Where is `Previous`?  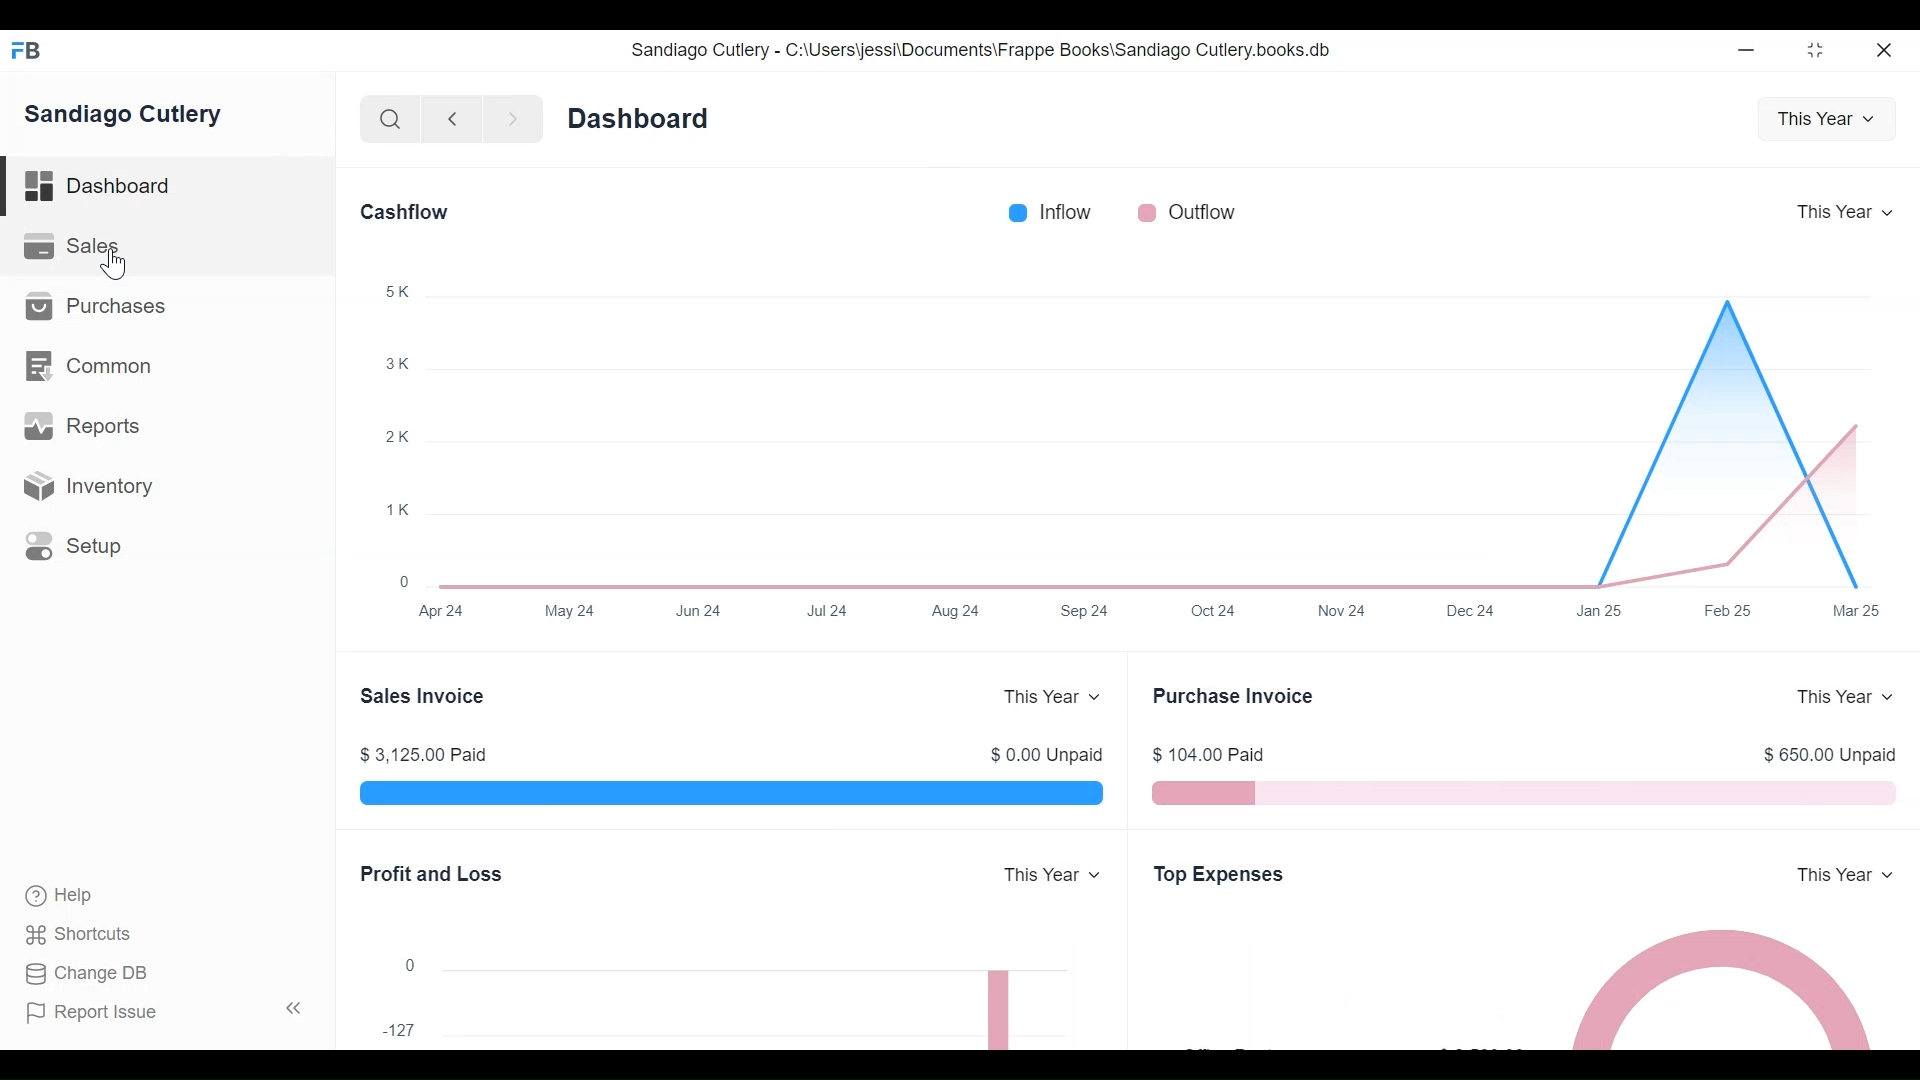 Previous is located at coordinates (454, 119).